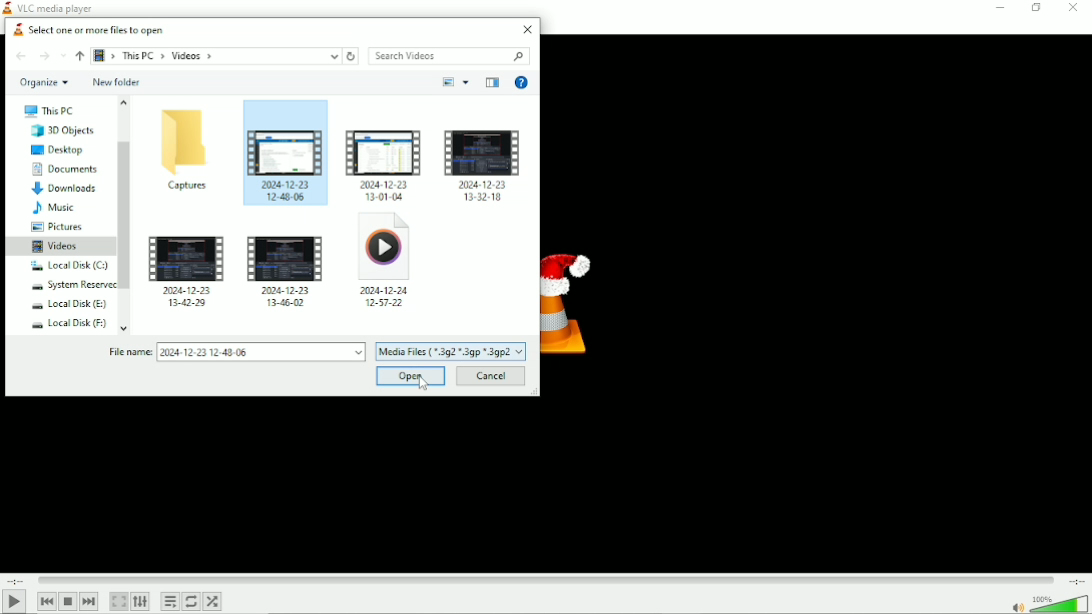 The height and width of the screenshot is (614, 1092). I want to click on Videos, so click(56, 245).